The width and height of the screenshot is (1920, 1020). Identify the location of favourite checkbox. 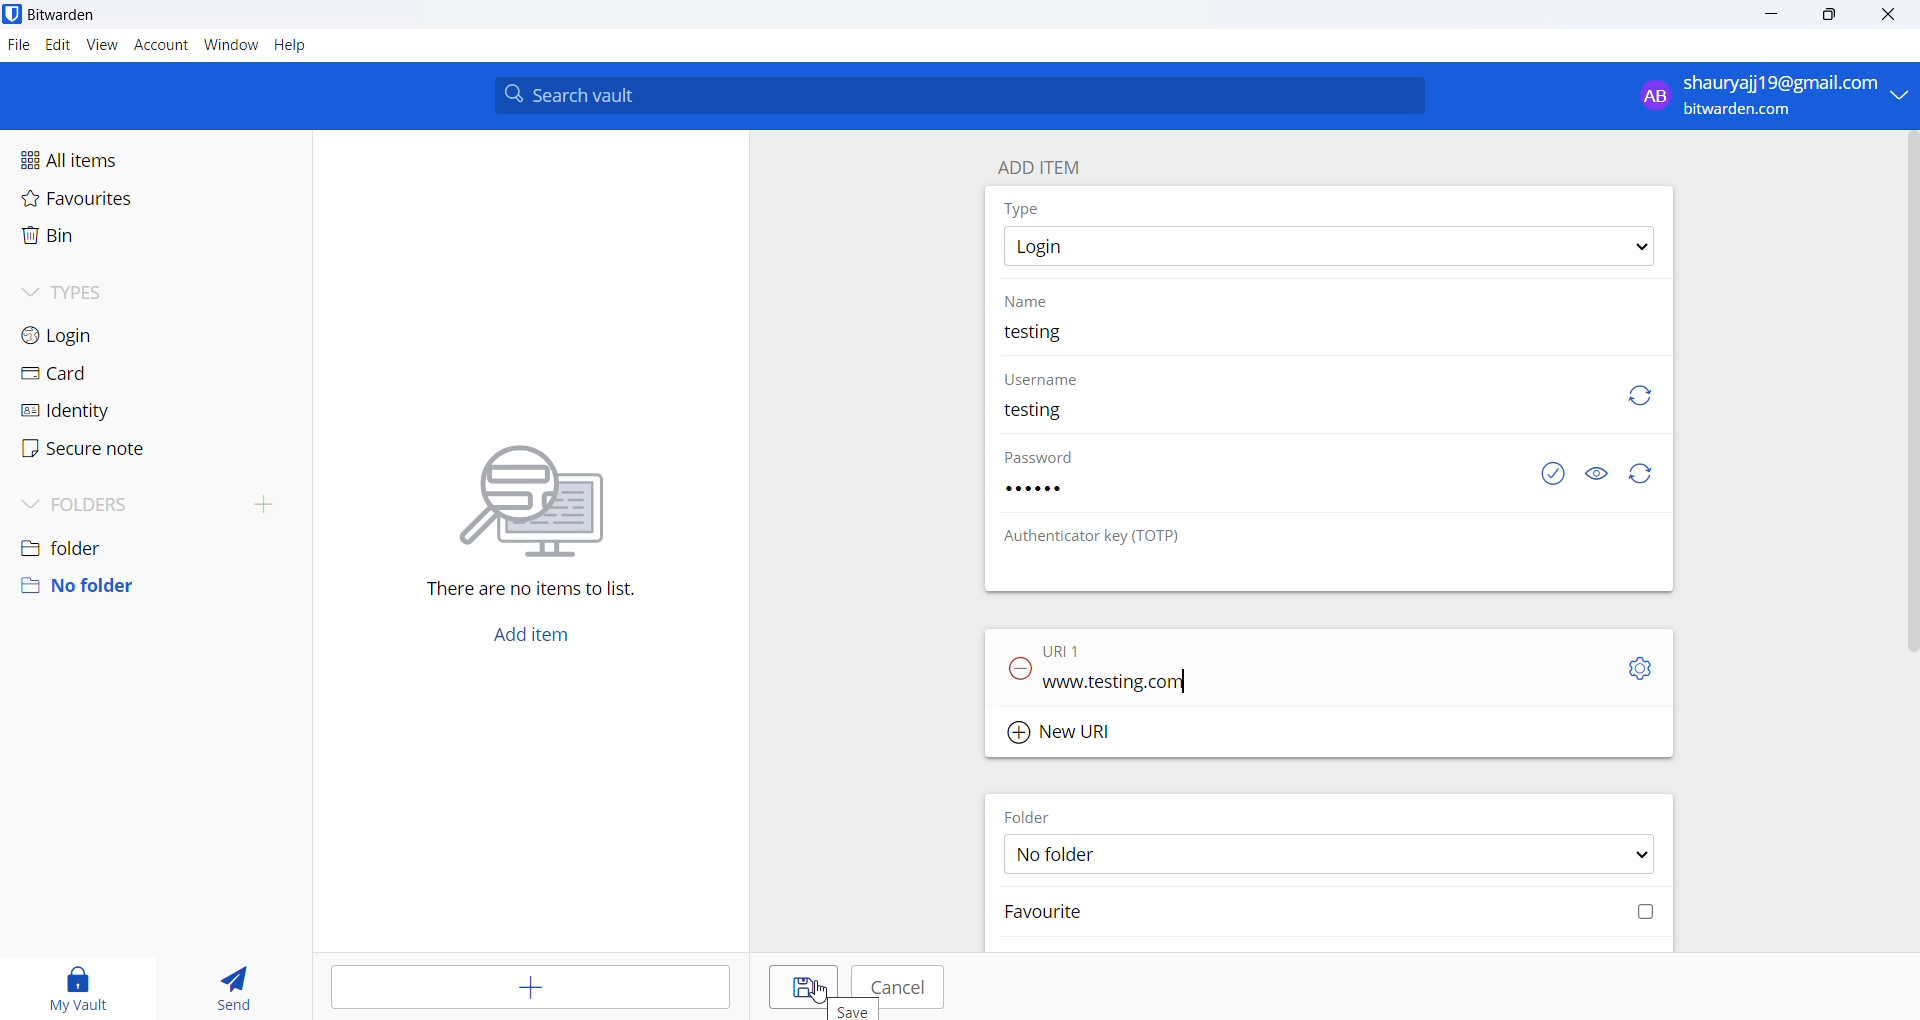
(1333, 912).